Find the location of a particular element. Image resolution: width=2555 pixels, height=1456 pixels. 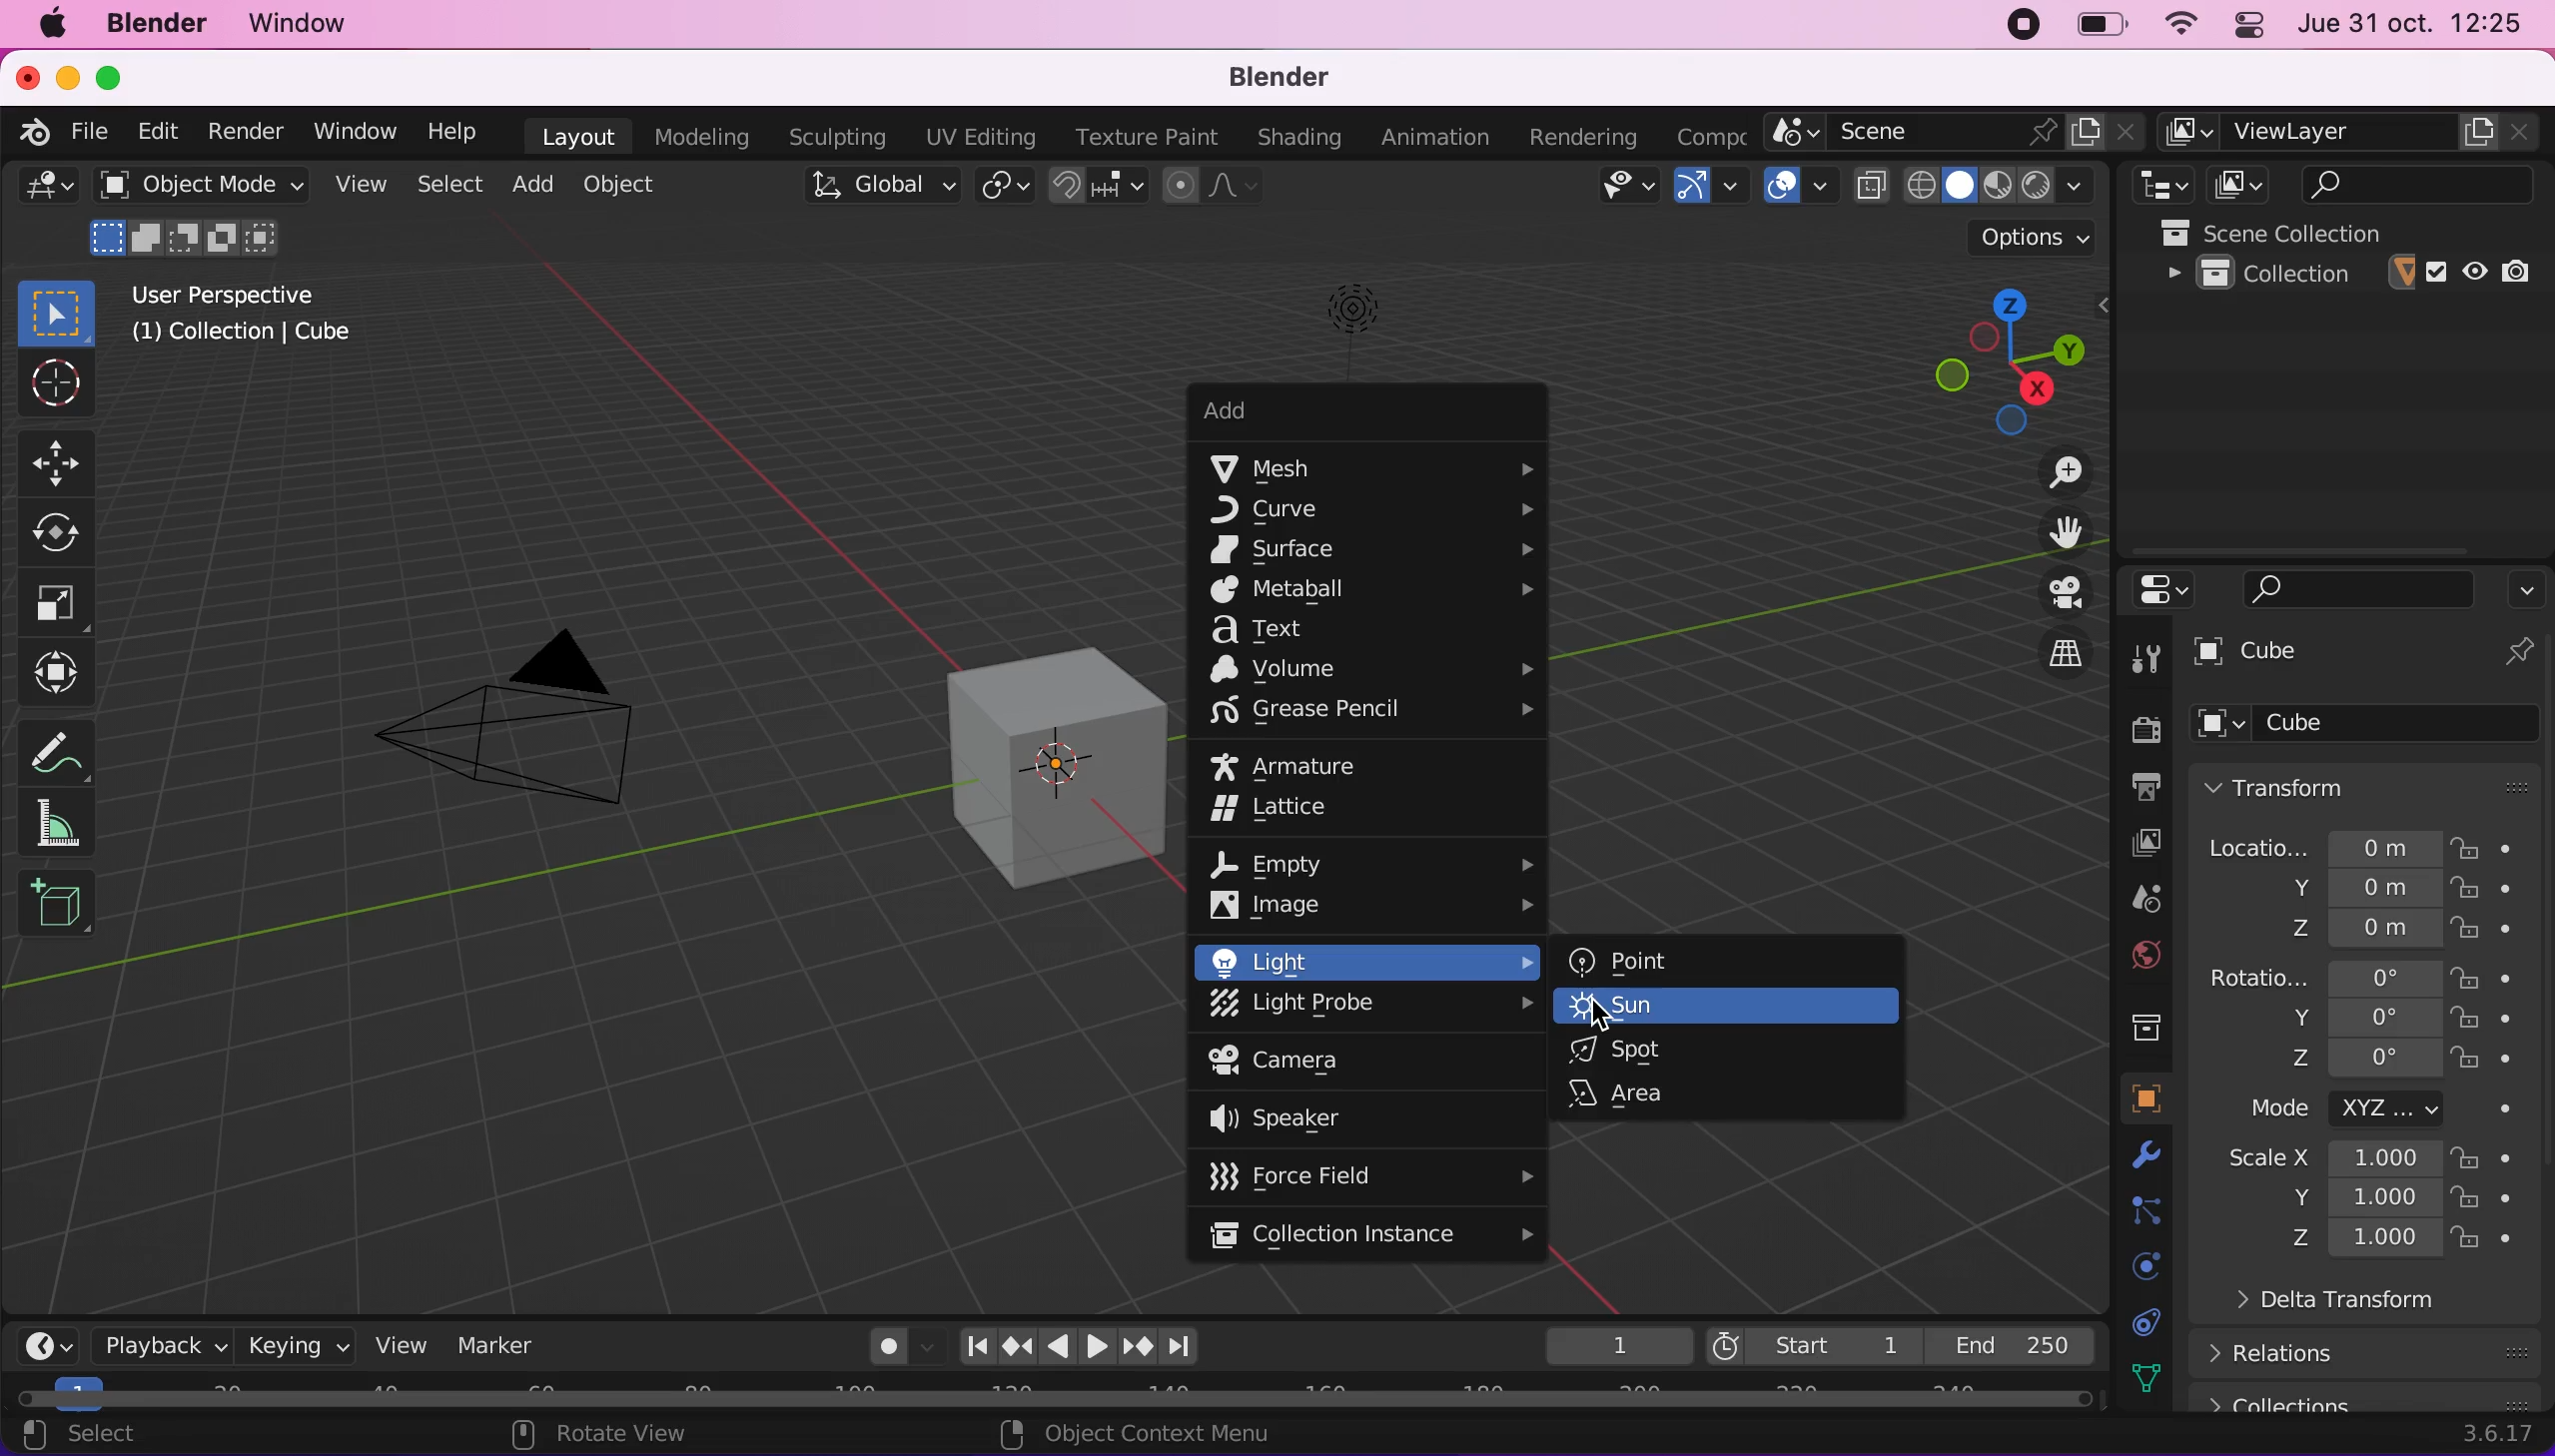

scale x 1.000 is located at coordinates (2322, 1161).